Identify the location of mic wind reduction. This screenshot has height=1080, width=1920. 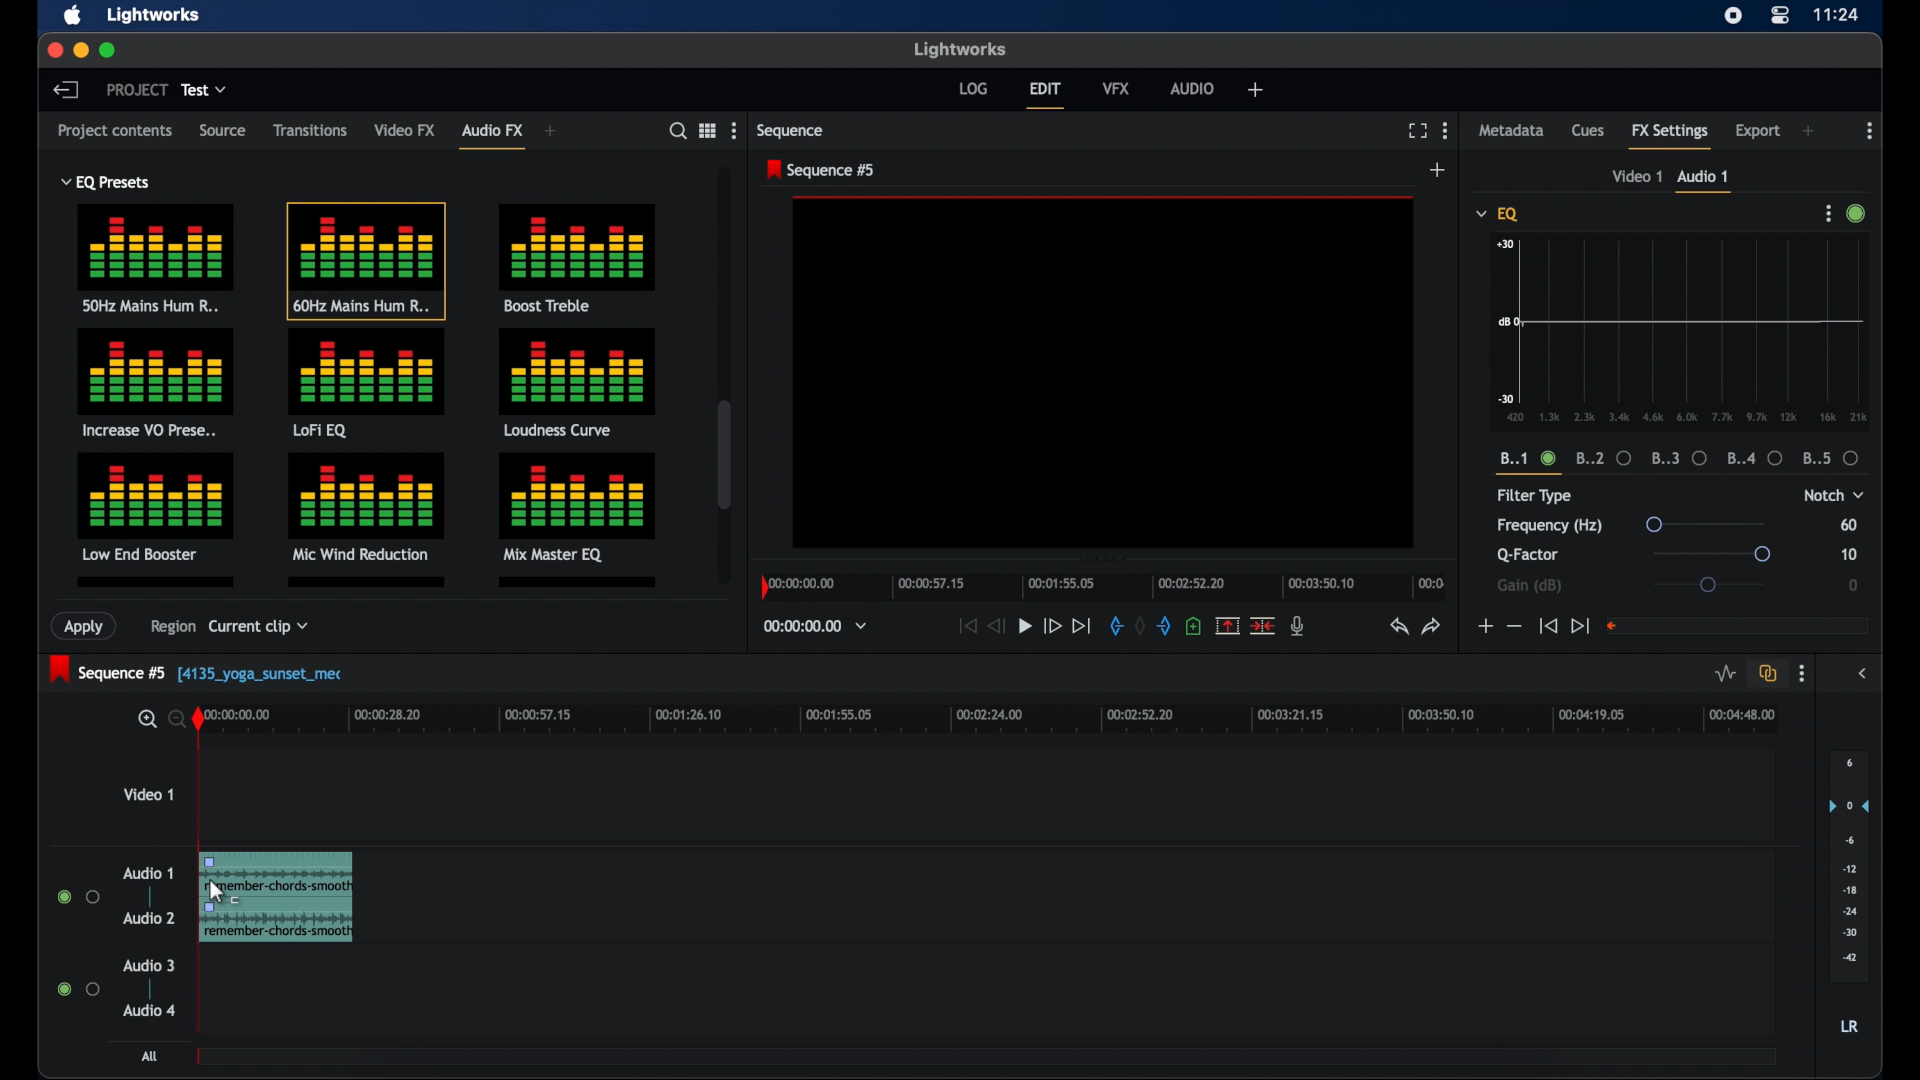
(365, 507).